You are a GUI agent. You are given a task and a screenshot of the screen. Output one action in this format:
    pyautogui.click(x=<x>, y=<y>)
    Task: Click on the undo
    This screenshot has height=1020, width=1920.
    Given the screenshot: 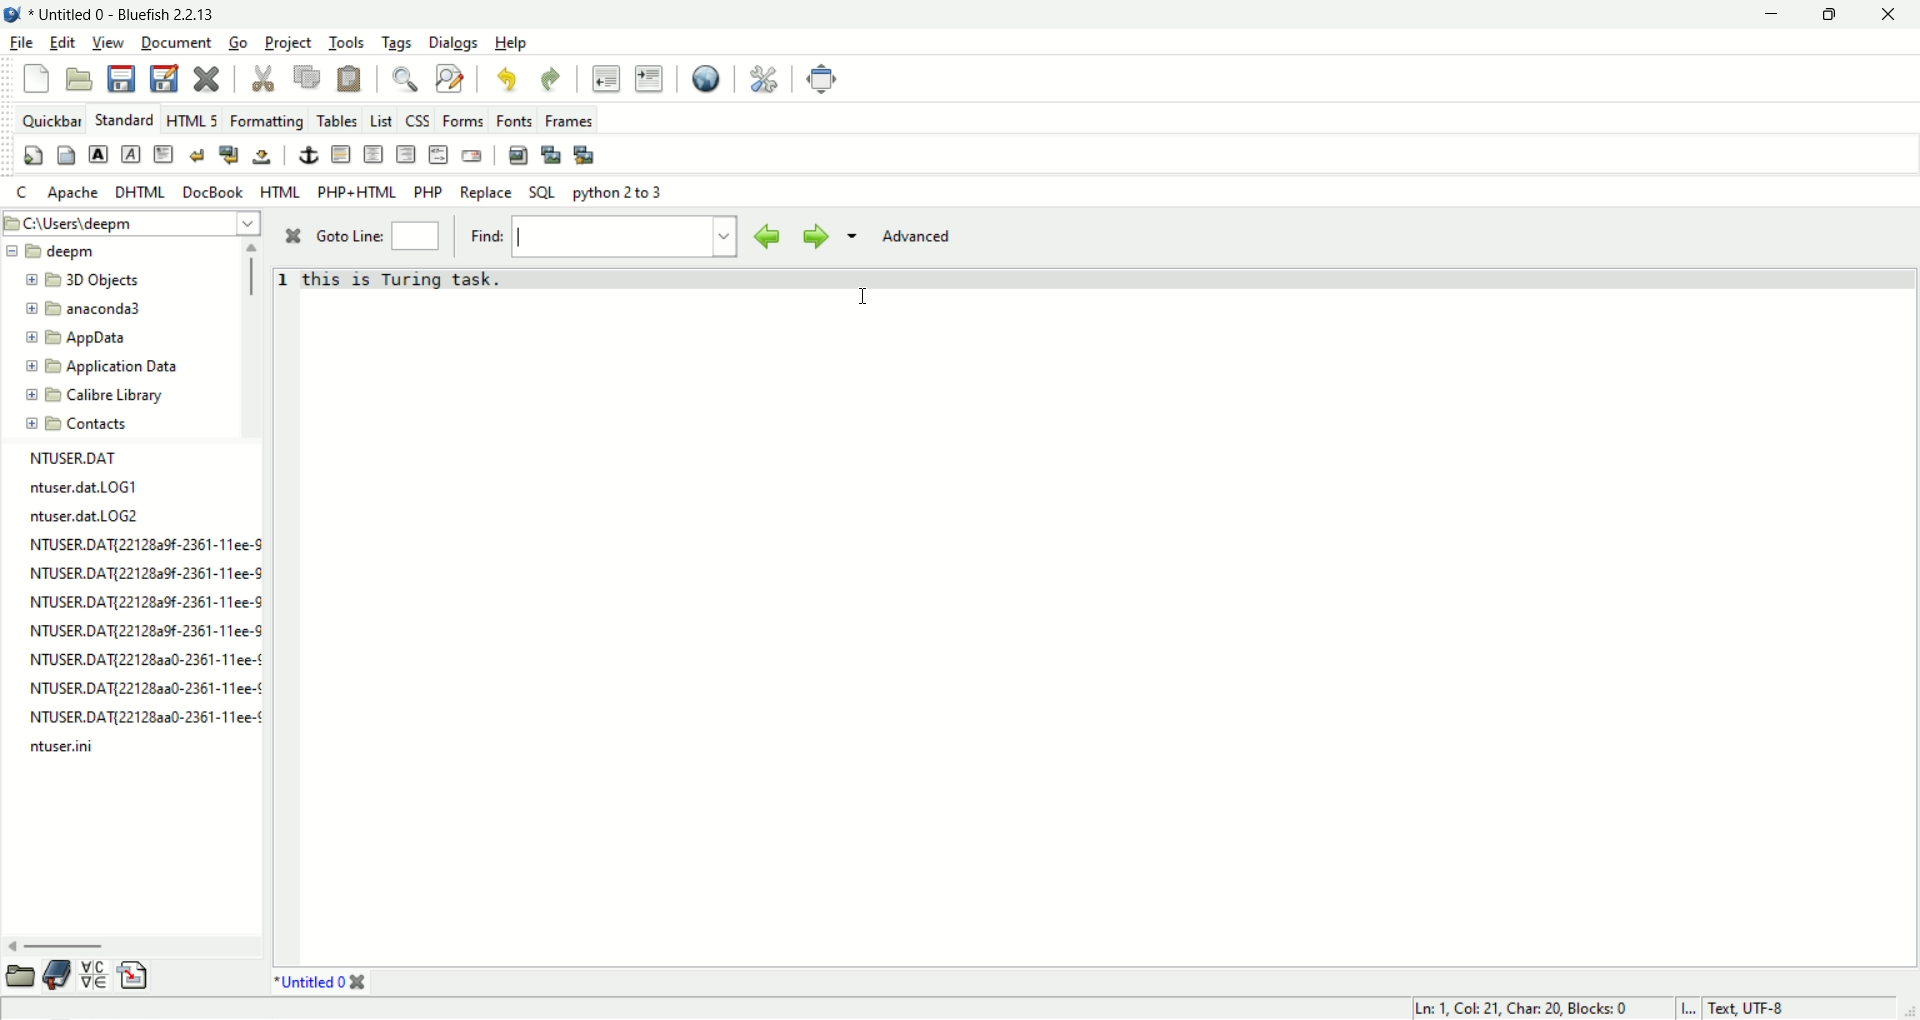 What is the action you would take?
    pyautogui.click(x=505, y=81)
    